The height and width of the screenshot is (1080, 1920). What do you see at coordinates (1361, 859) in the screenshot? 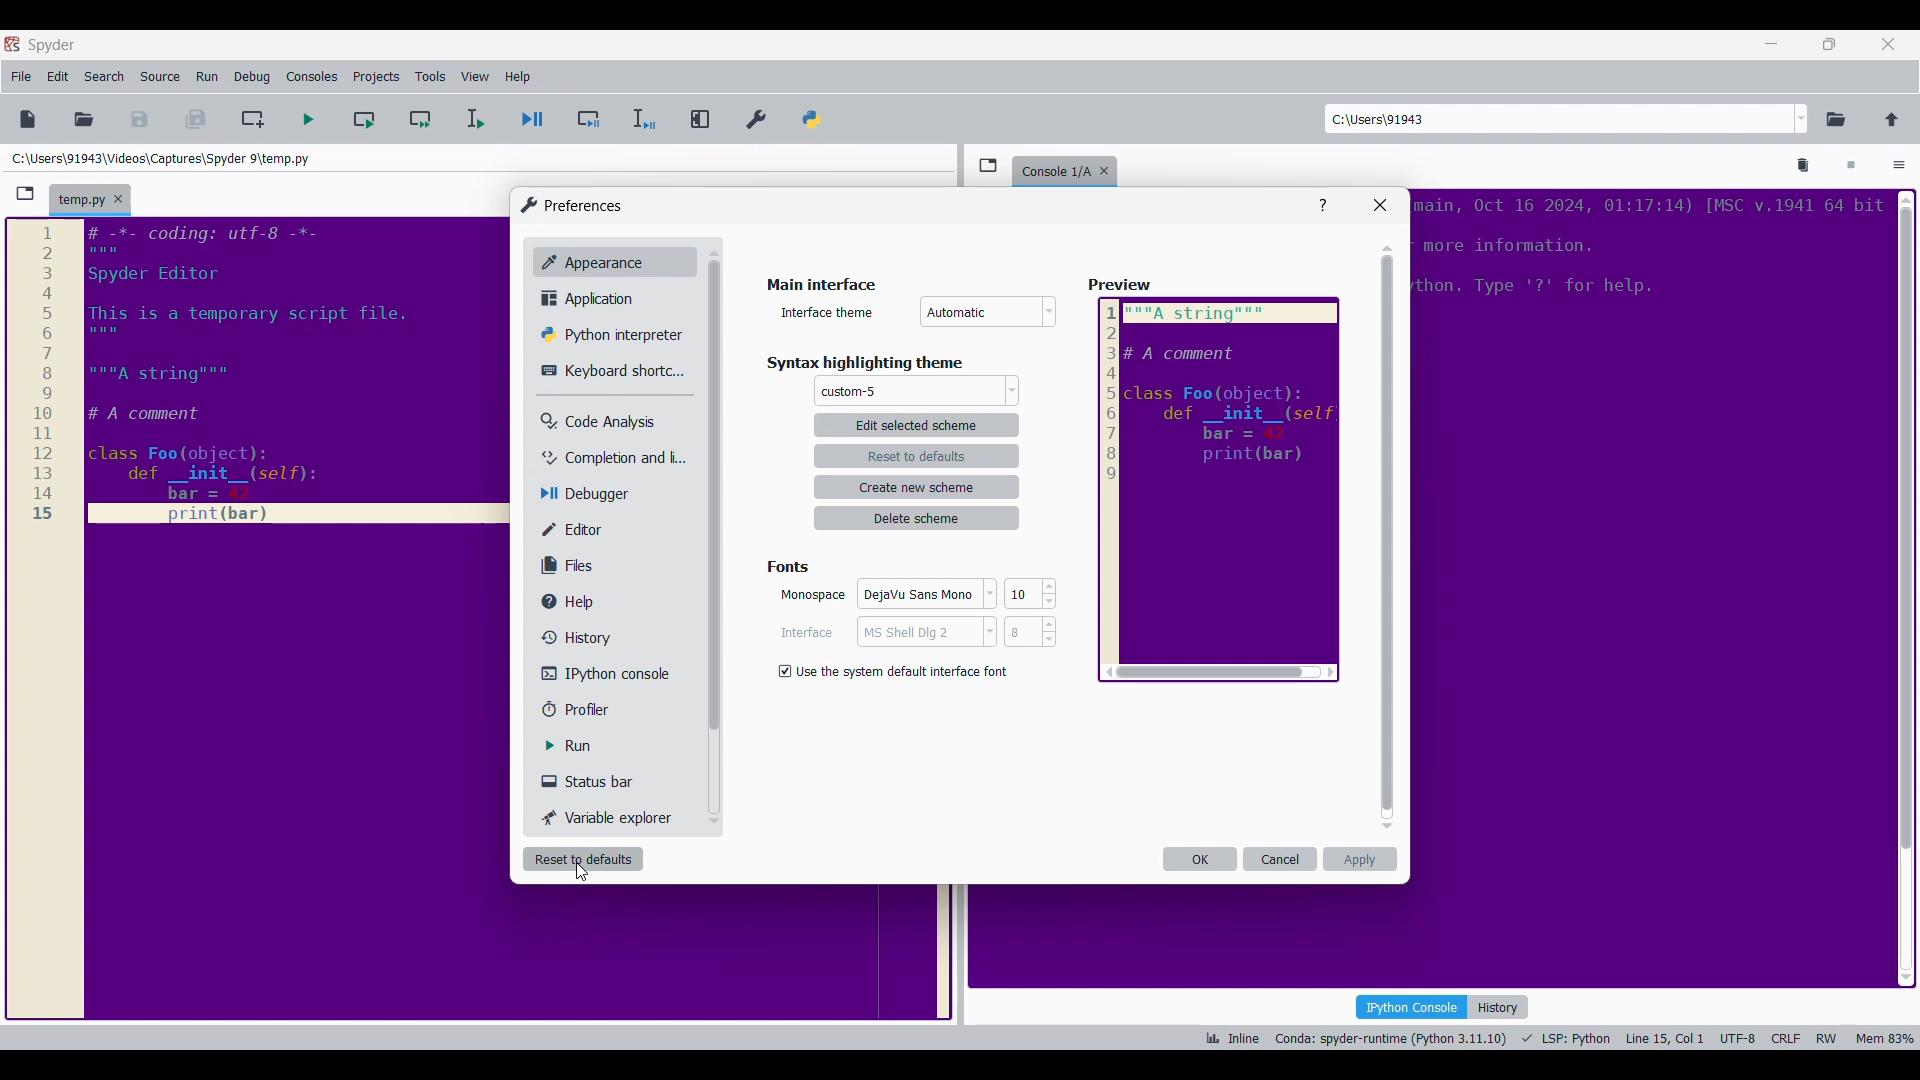
I see `Apply` at bounding box center [1361, 859].